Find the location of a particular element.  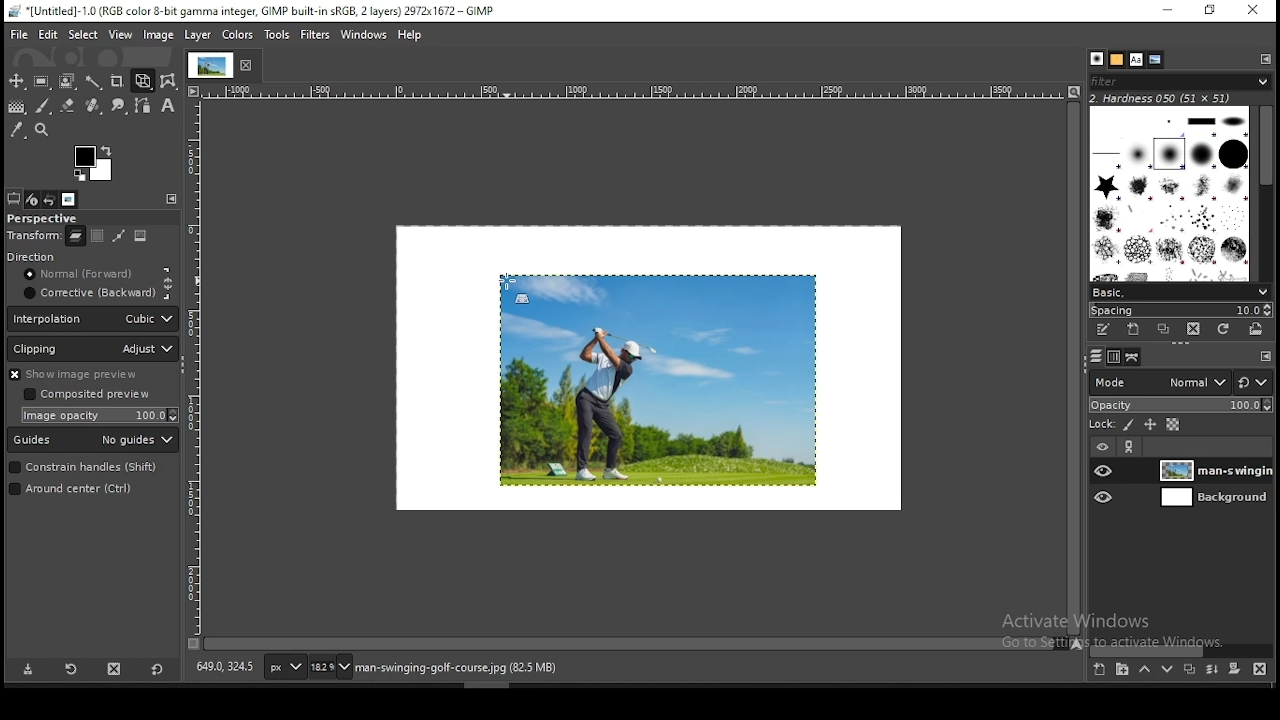

scroll bar is located at coordinates (1073, 369).